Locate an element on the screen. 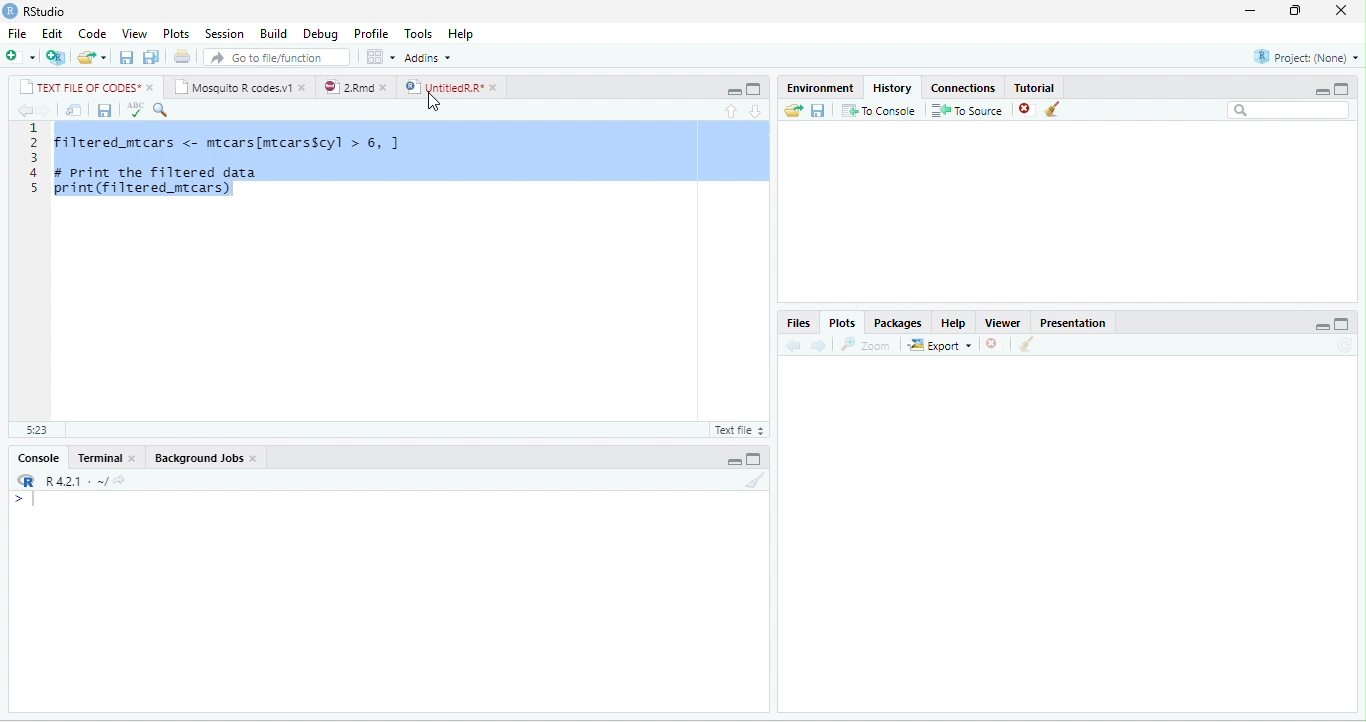 This screenshot has width=1366, height=722. close is located at coordinates (1341, 10).